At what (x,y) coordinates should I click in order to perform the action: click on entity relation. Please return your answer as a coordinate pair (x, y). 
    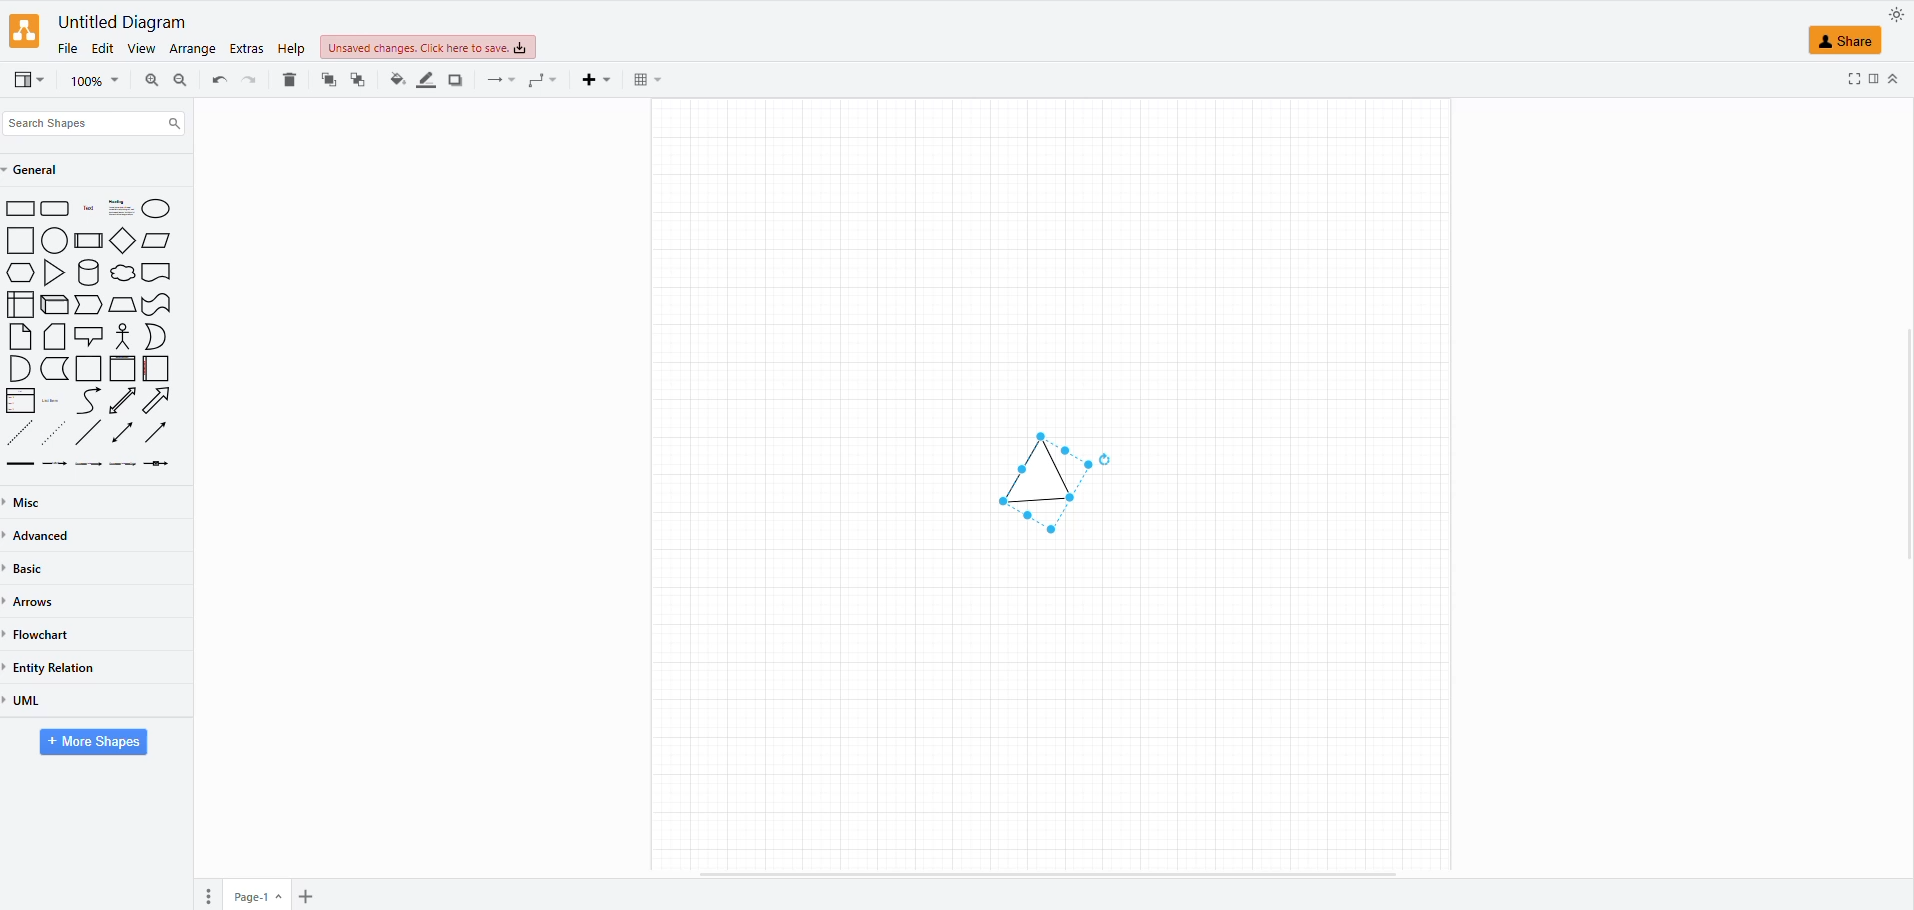
    Looking at the image, I should click on (65, 662).